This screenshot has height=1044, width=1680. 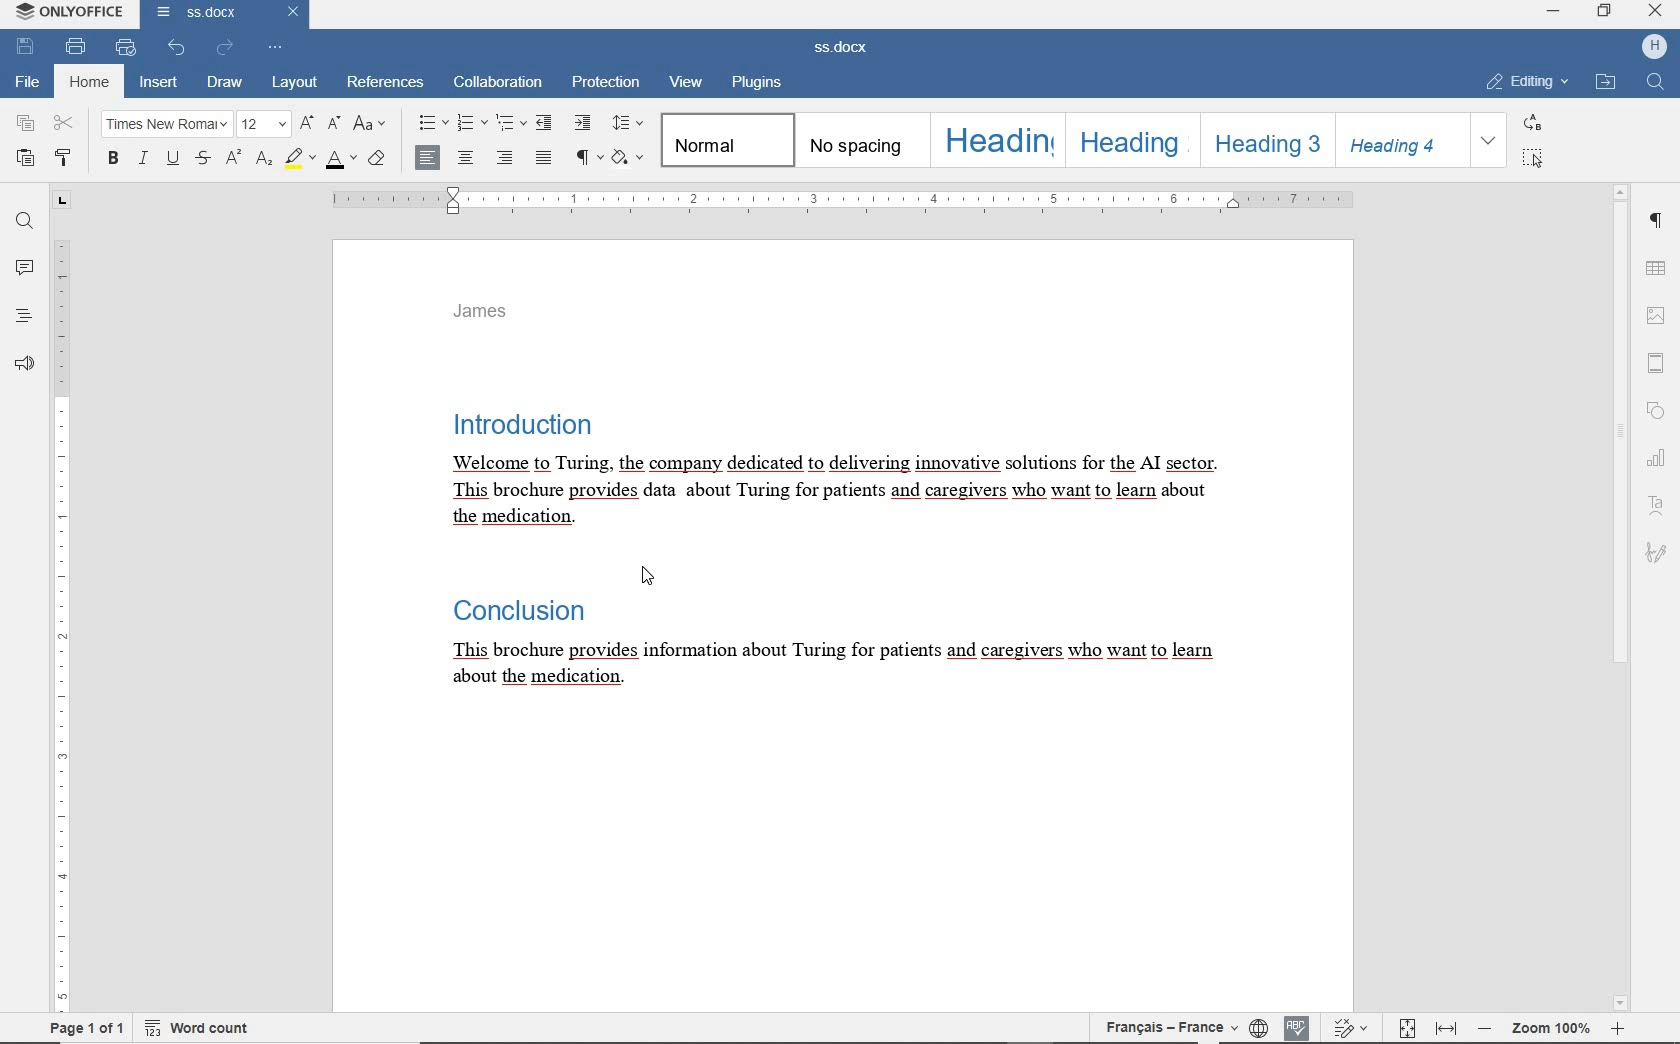 What do you see at coordinates (383, 82) in the screenshot?
I see `REFERENCES` at bounding box center [383, 82].